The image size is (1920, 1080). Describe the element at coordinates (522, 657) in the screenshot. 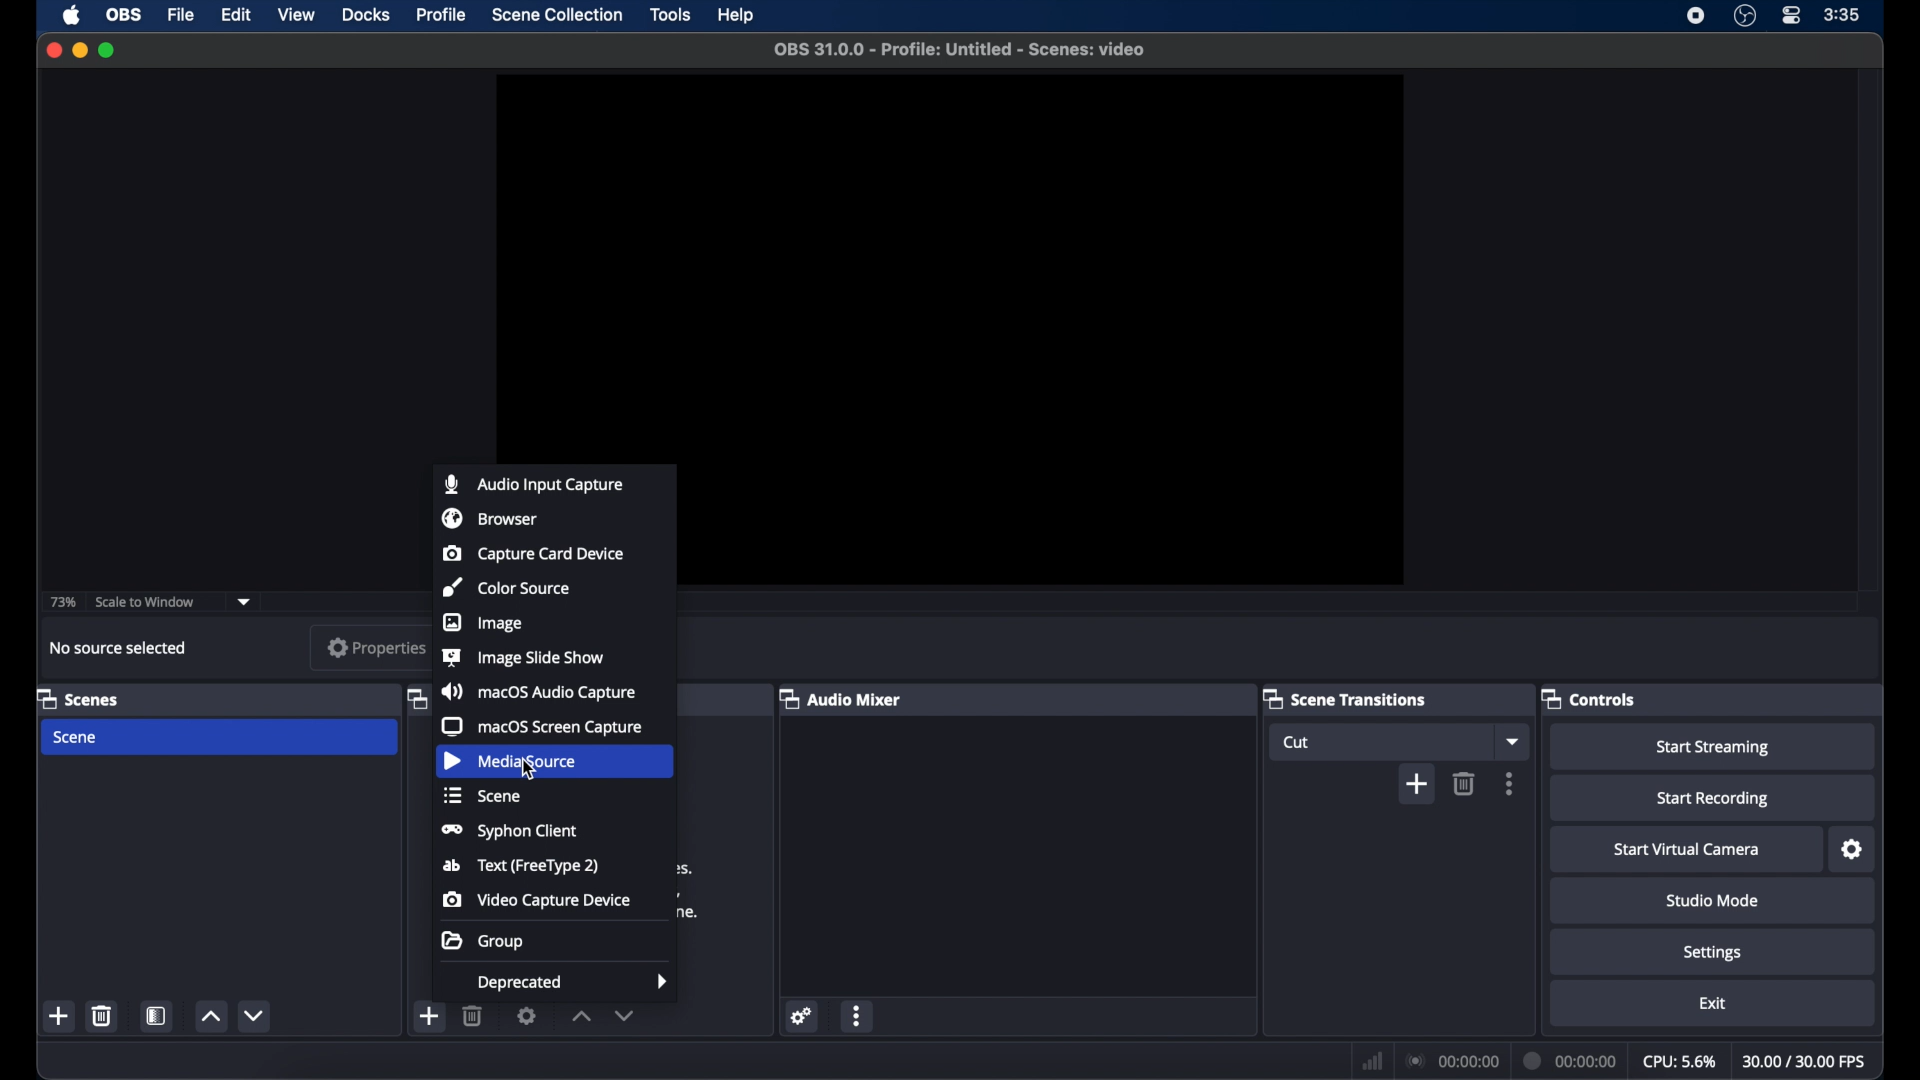

I see `image slideshow` at that location.